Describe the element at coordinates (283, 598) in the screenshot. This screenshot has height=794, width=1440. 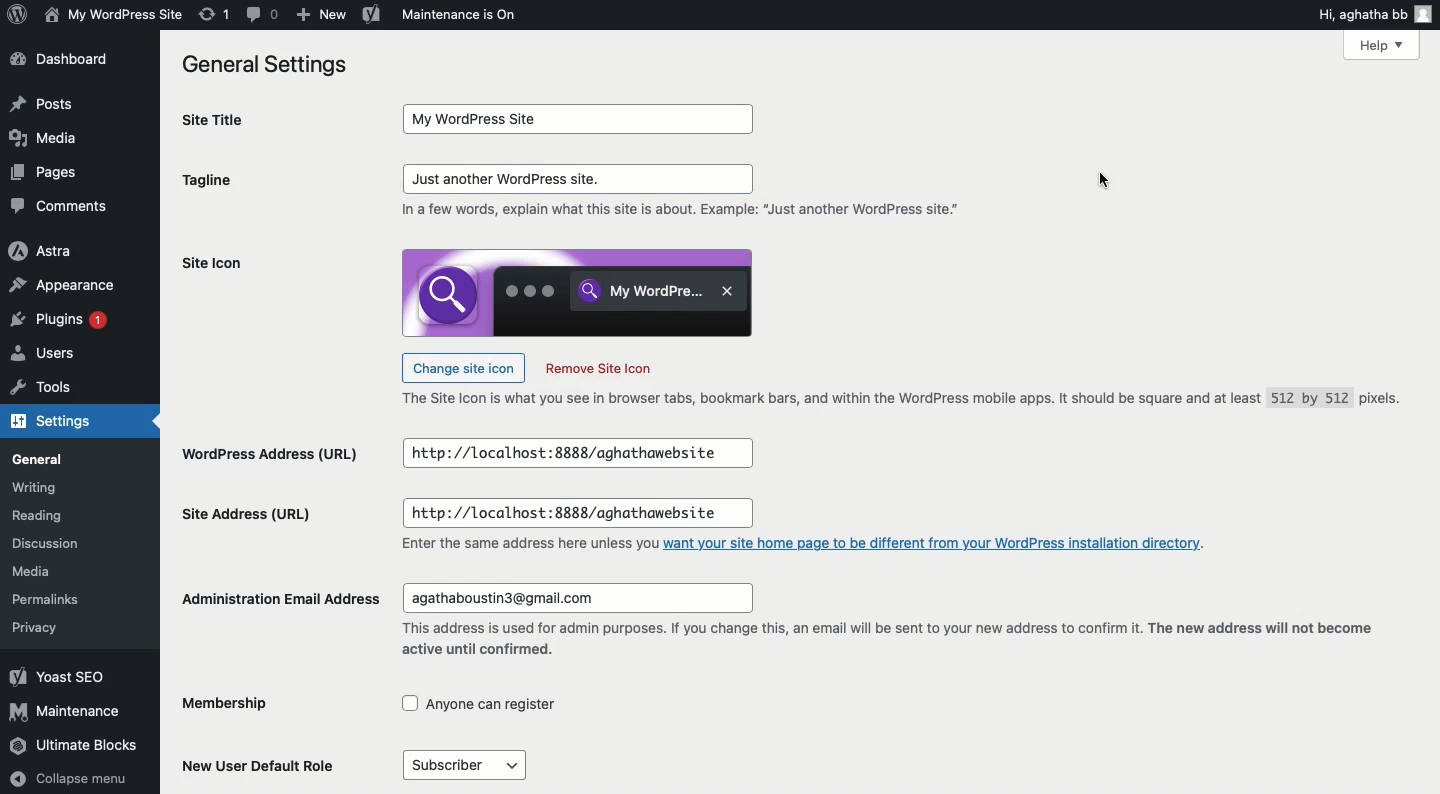
I see `Administration email address` at that location.